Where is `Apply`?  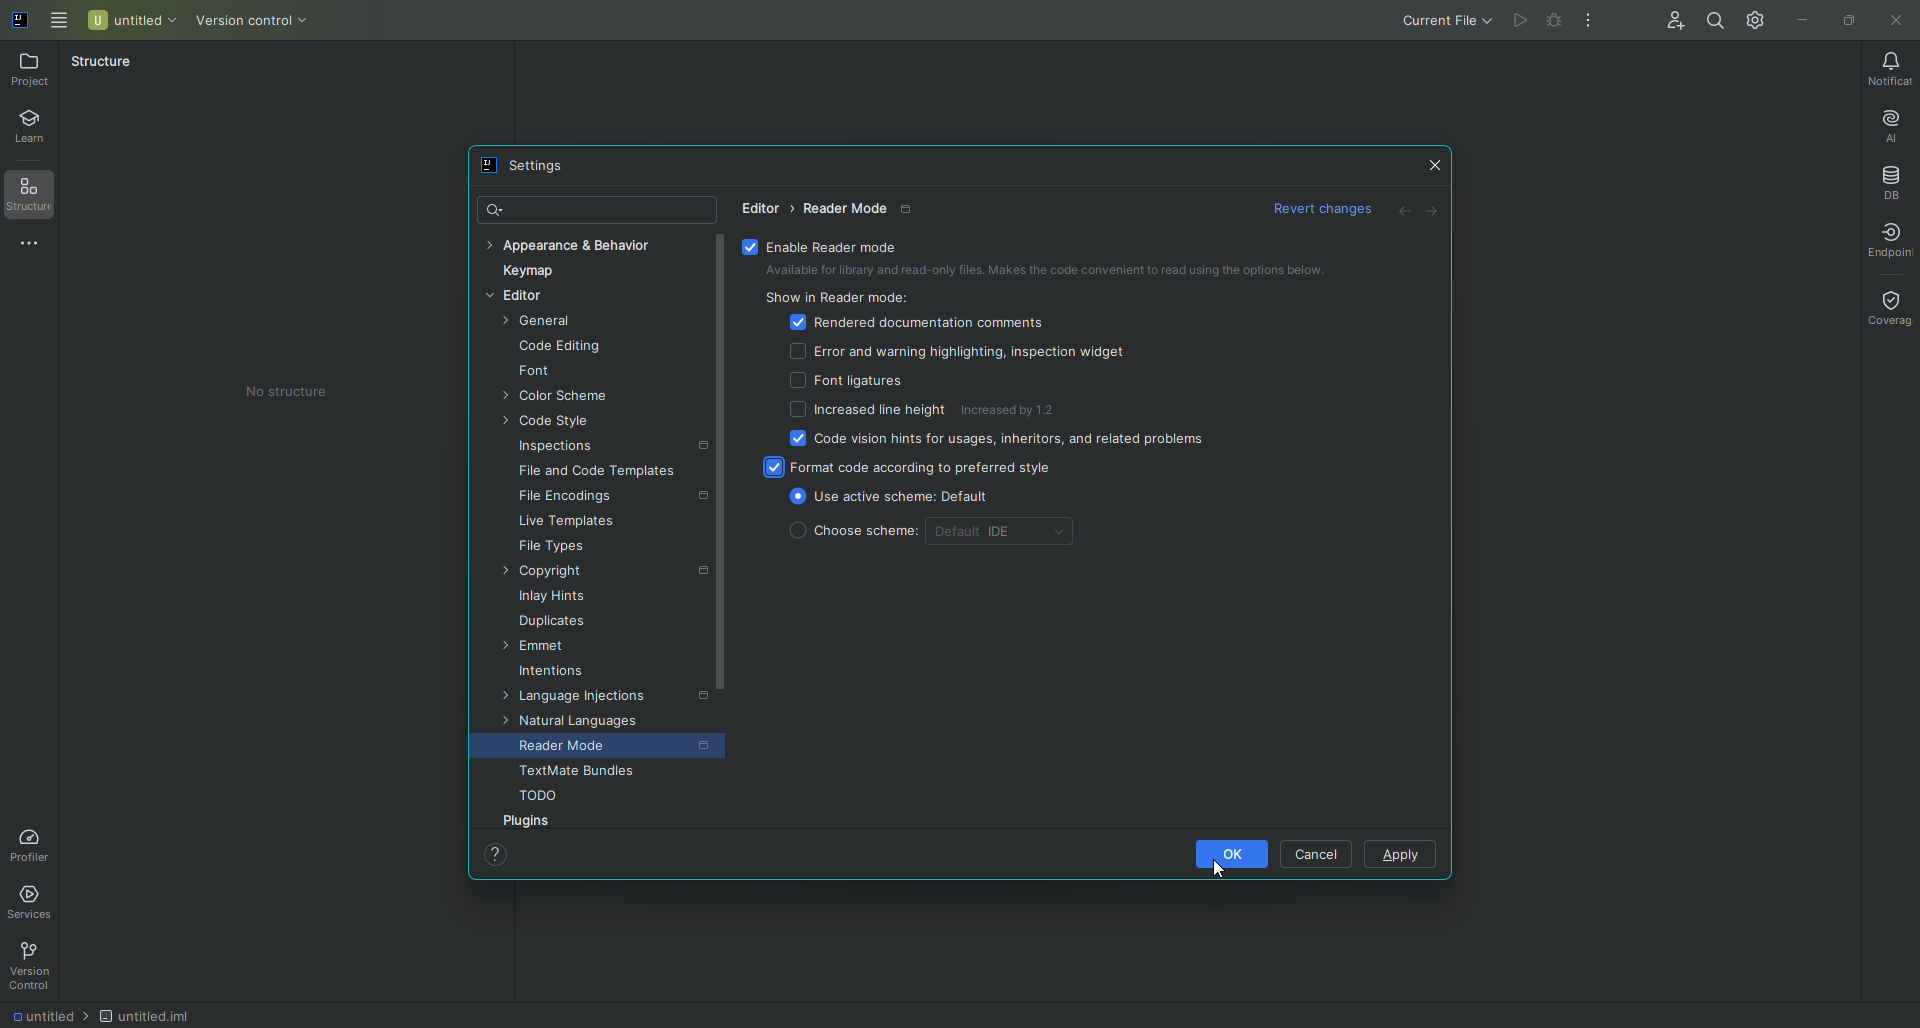 Apply is located at coordinates (1401, 855).